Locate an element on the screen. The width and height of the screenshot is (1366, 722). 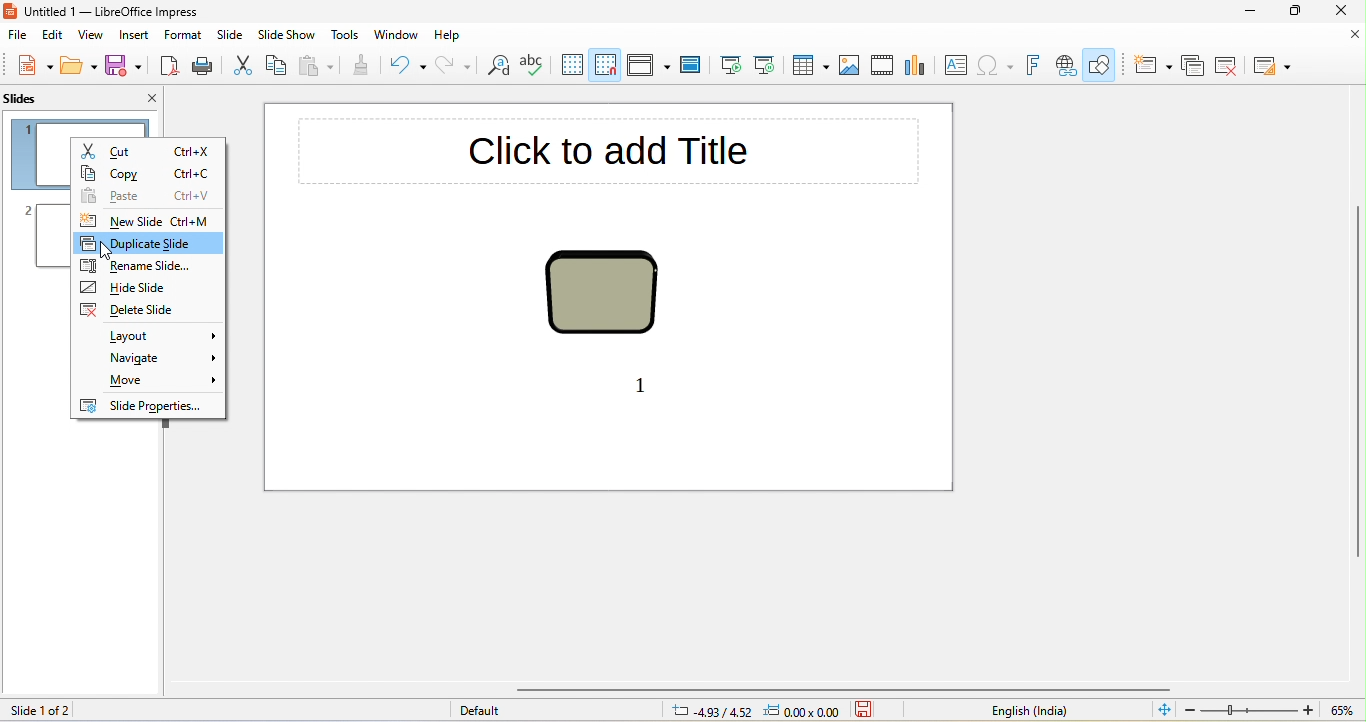
maximize is located at coordinates (1295, 11).